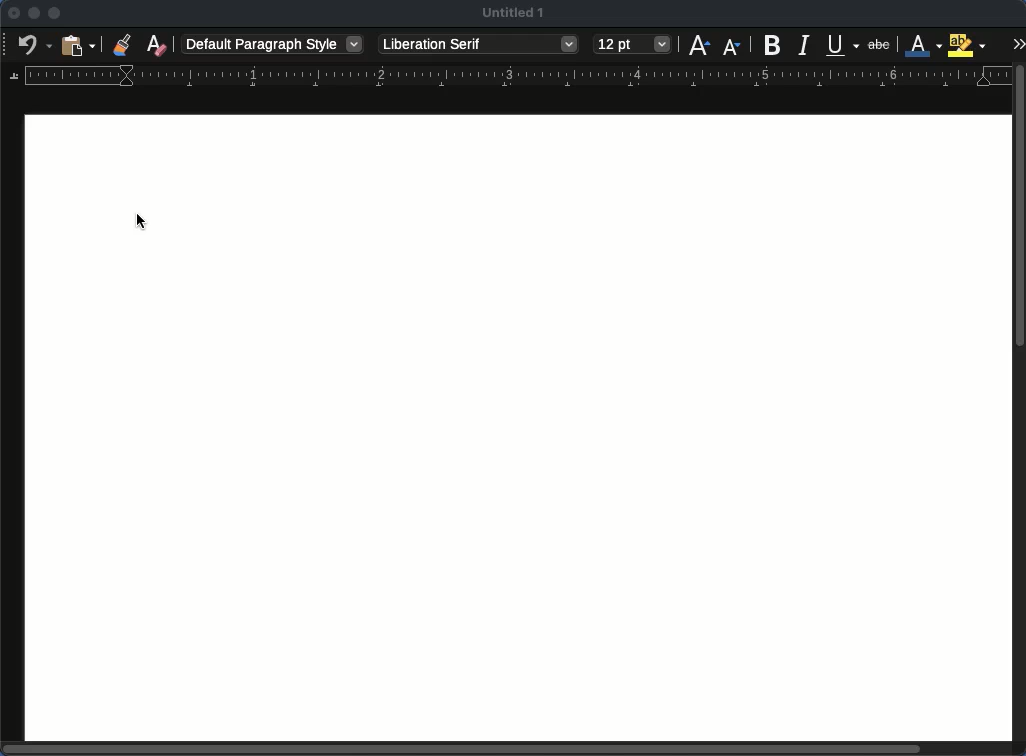 This screenshot has height=756, width=1026. What do you see at coordinates (1021, 410) in the screenshot?
I see `scroll` at bounding box center [1021, 410].